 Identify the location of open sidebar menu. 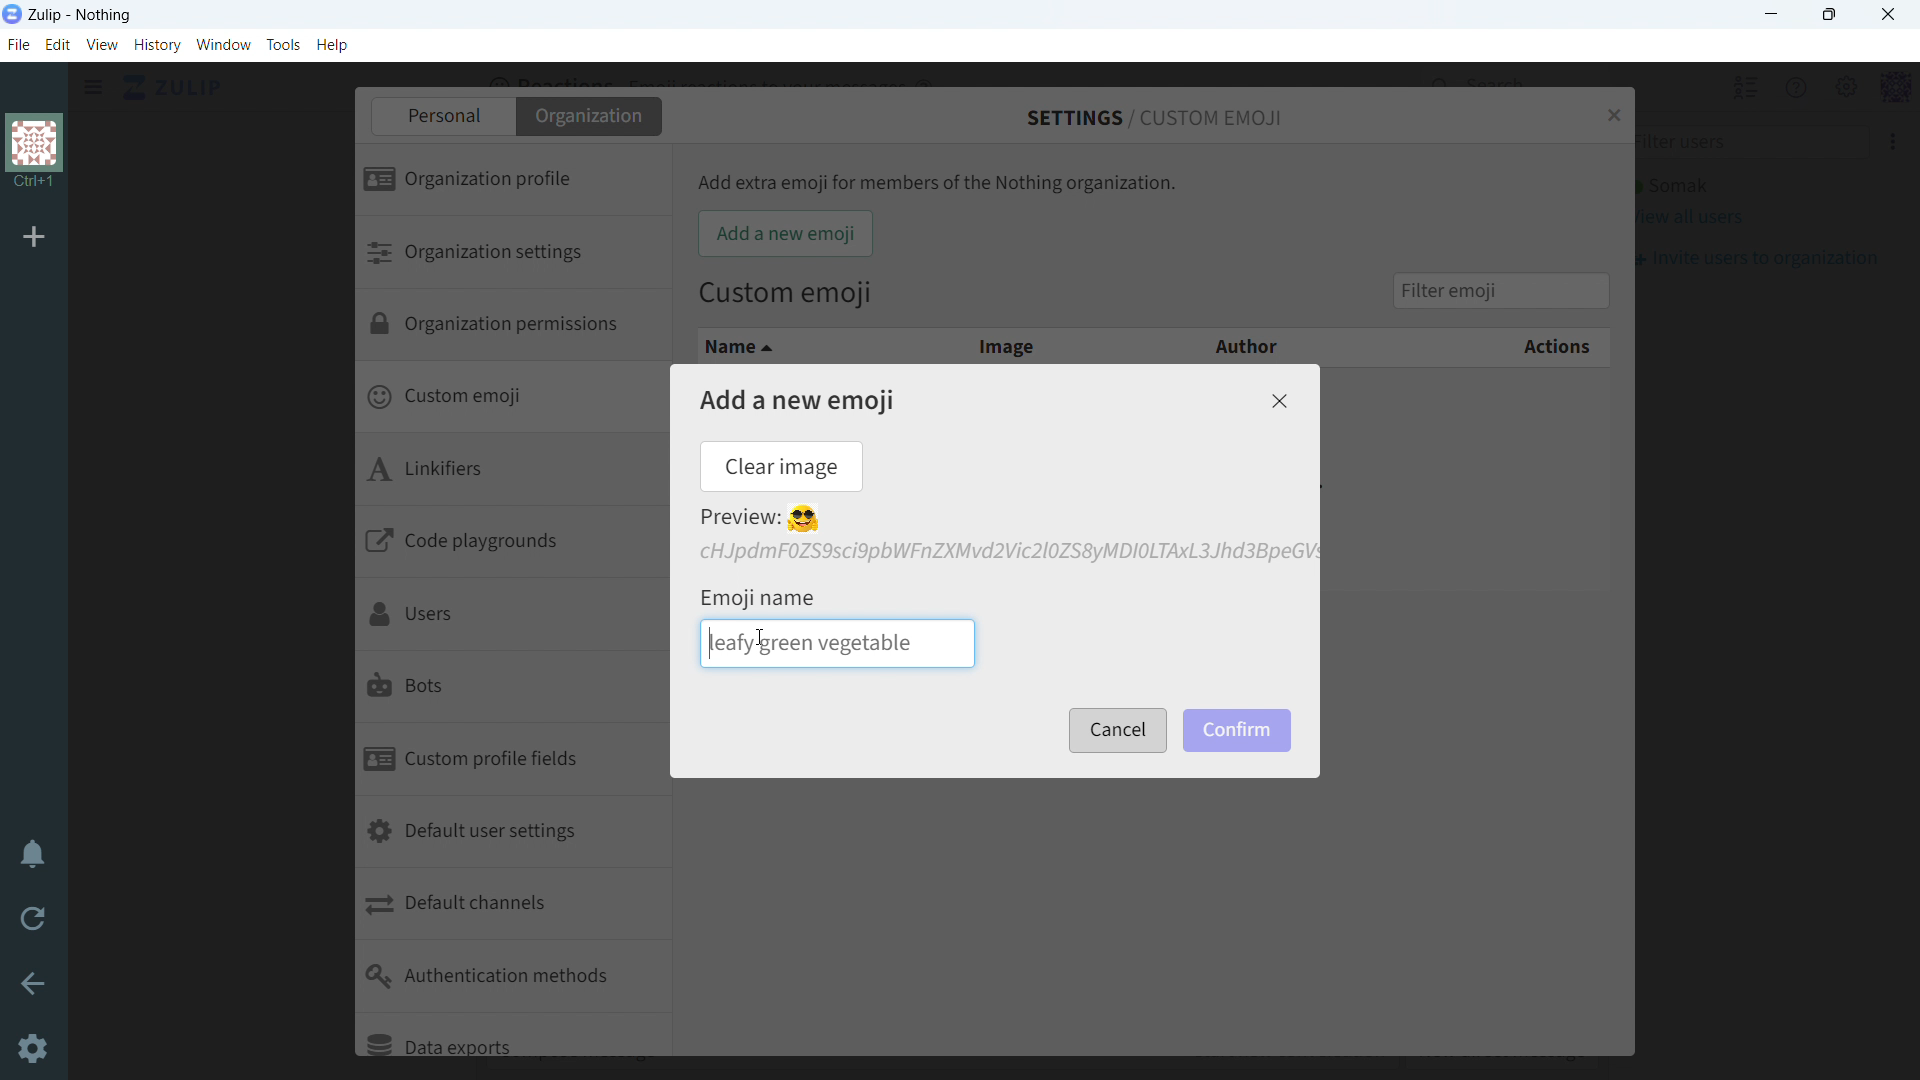
(93, 87).